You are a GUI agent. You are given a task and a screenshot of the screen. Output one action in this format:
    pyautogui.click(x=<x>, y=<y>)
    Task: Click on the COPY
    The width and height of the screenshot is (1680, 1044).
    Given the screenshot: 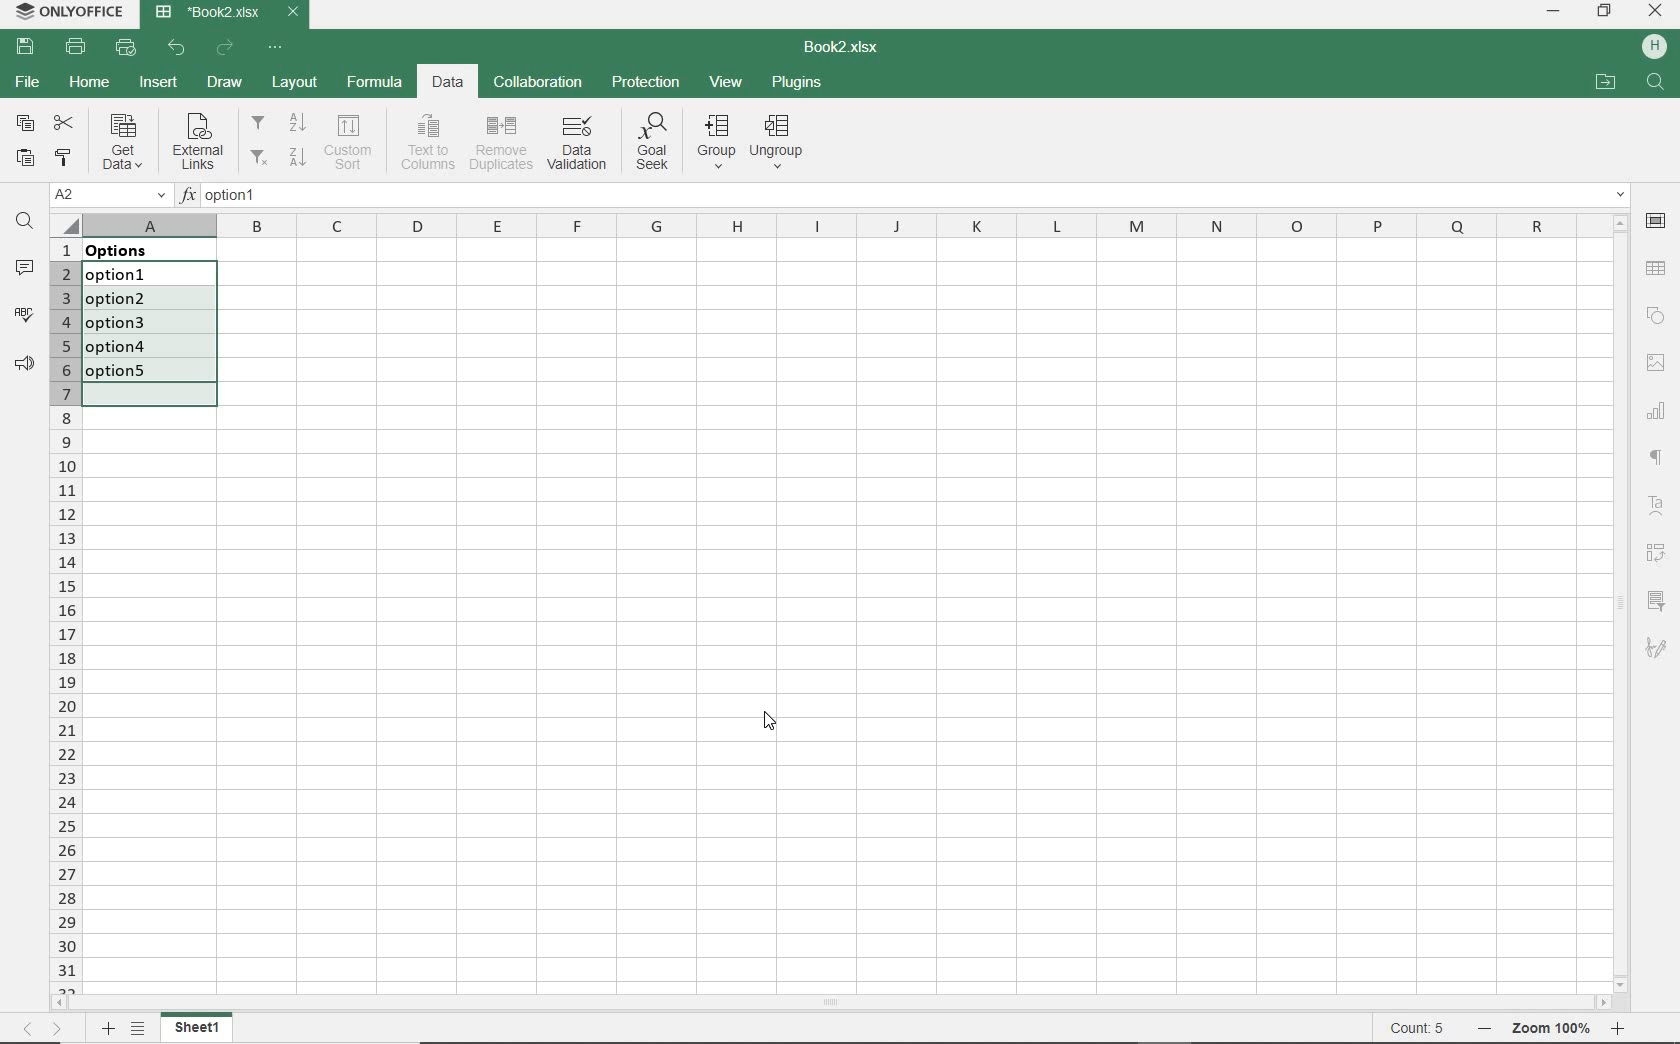 What is the action you would take?
    pyautogui.click(x=23, y=122)
    